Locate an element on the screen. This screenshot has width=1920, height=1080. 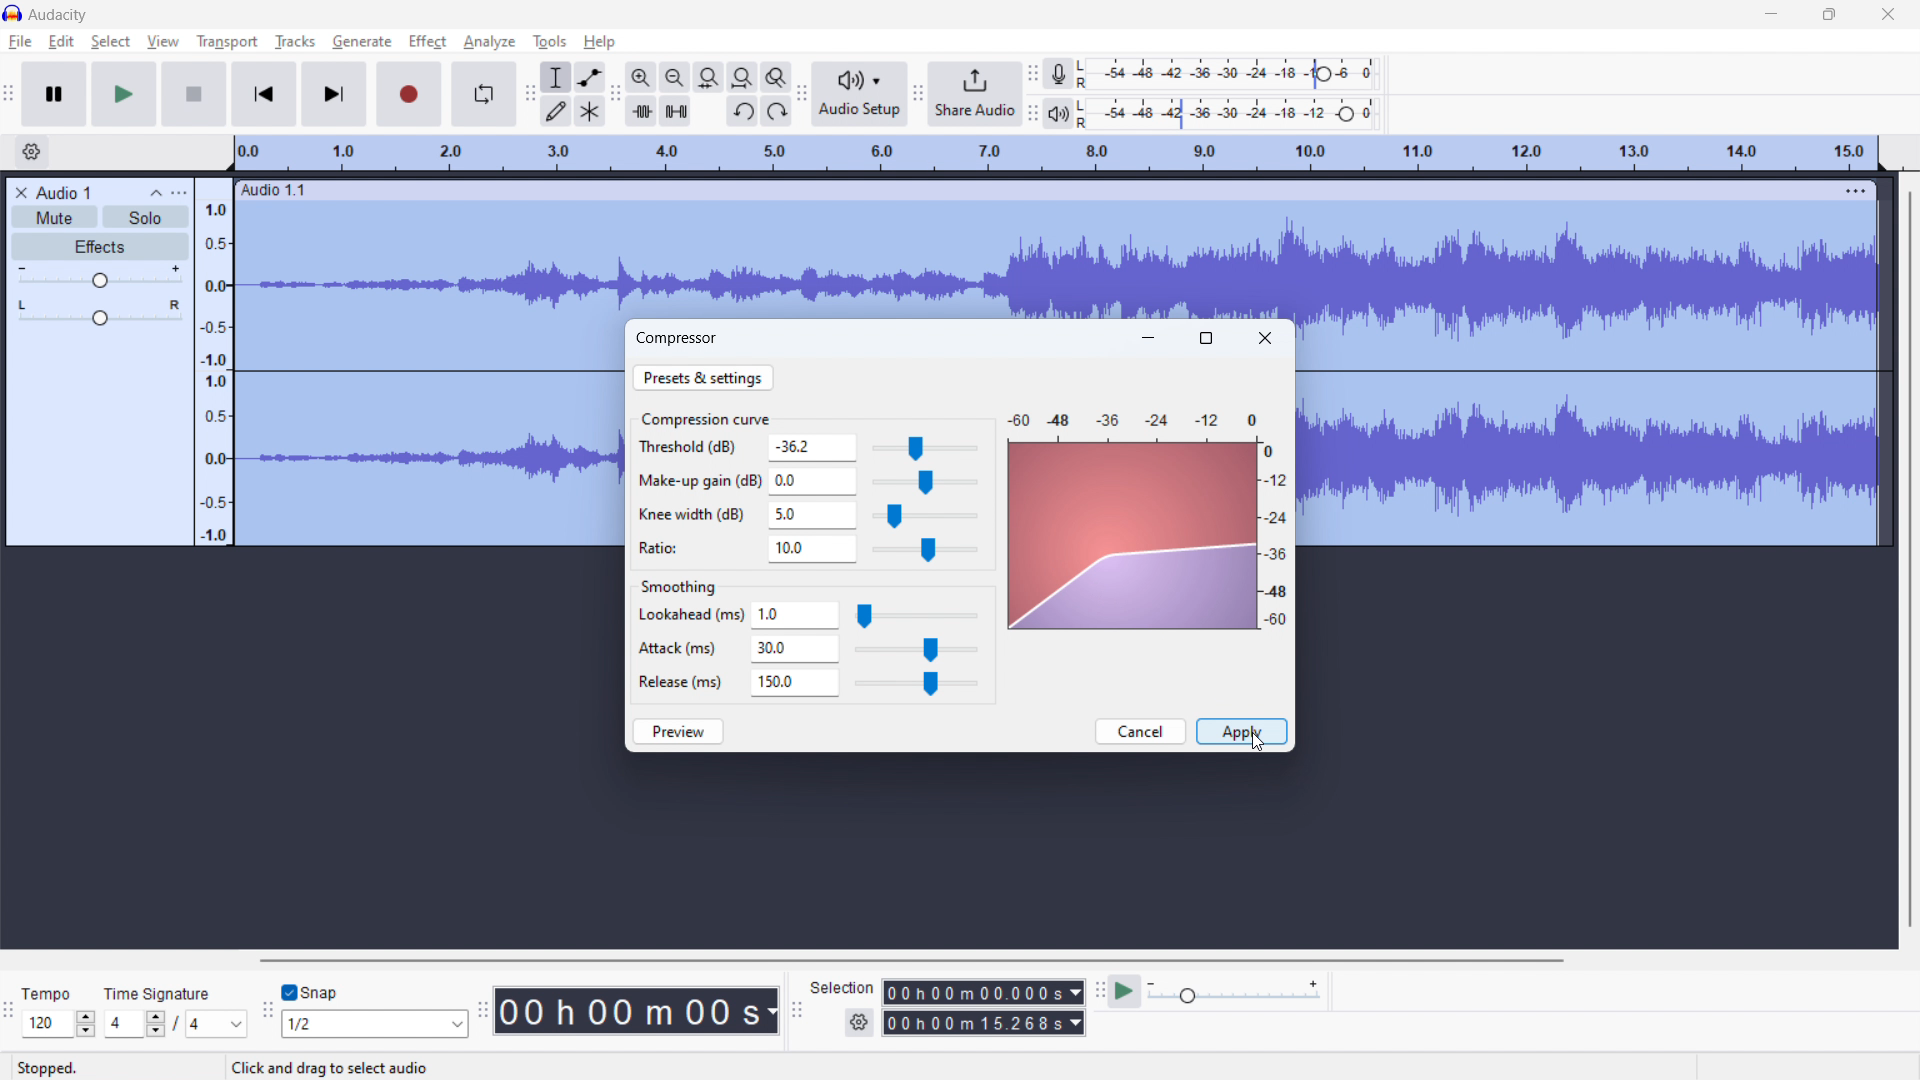
-36.2 is located at coordinates (813, 447).